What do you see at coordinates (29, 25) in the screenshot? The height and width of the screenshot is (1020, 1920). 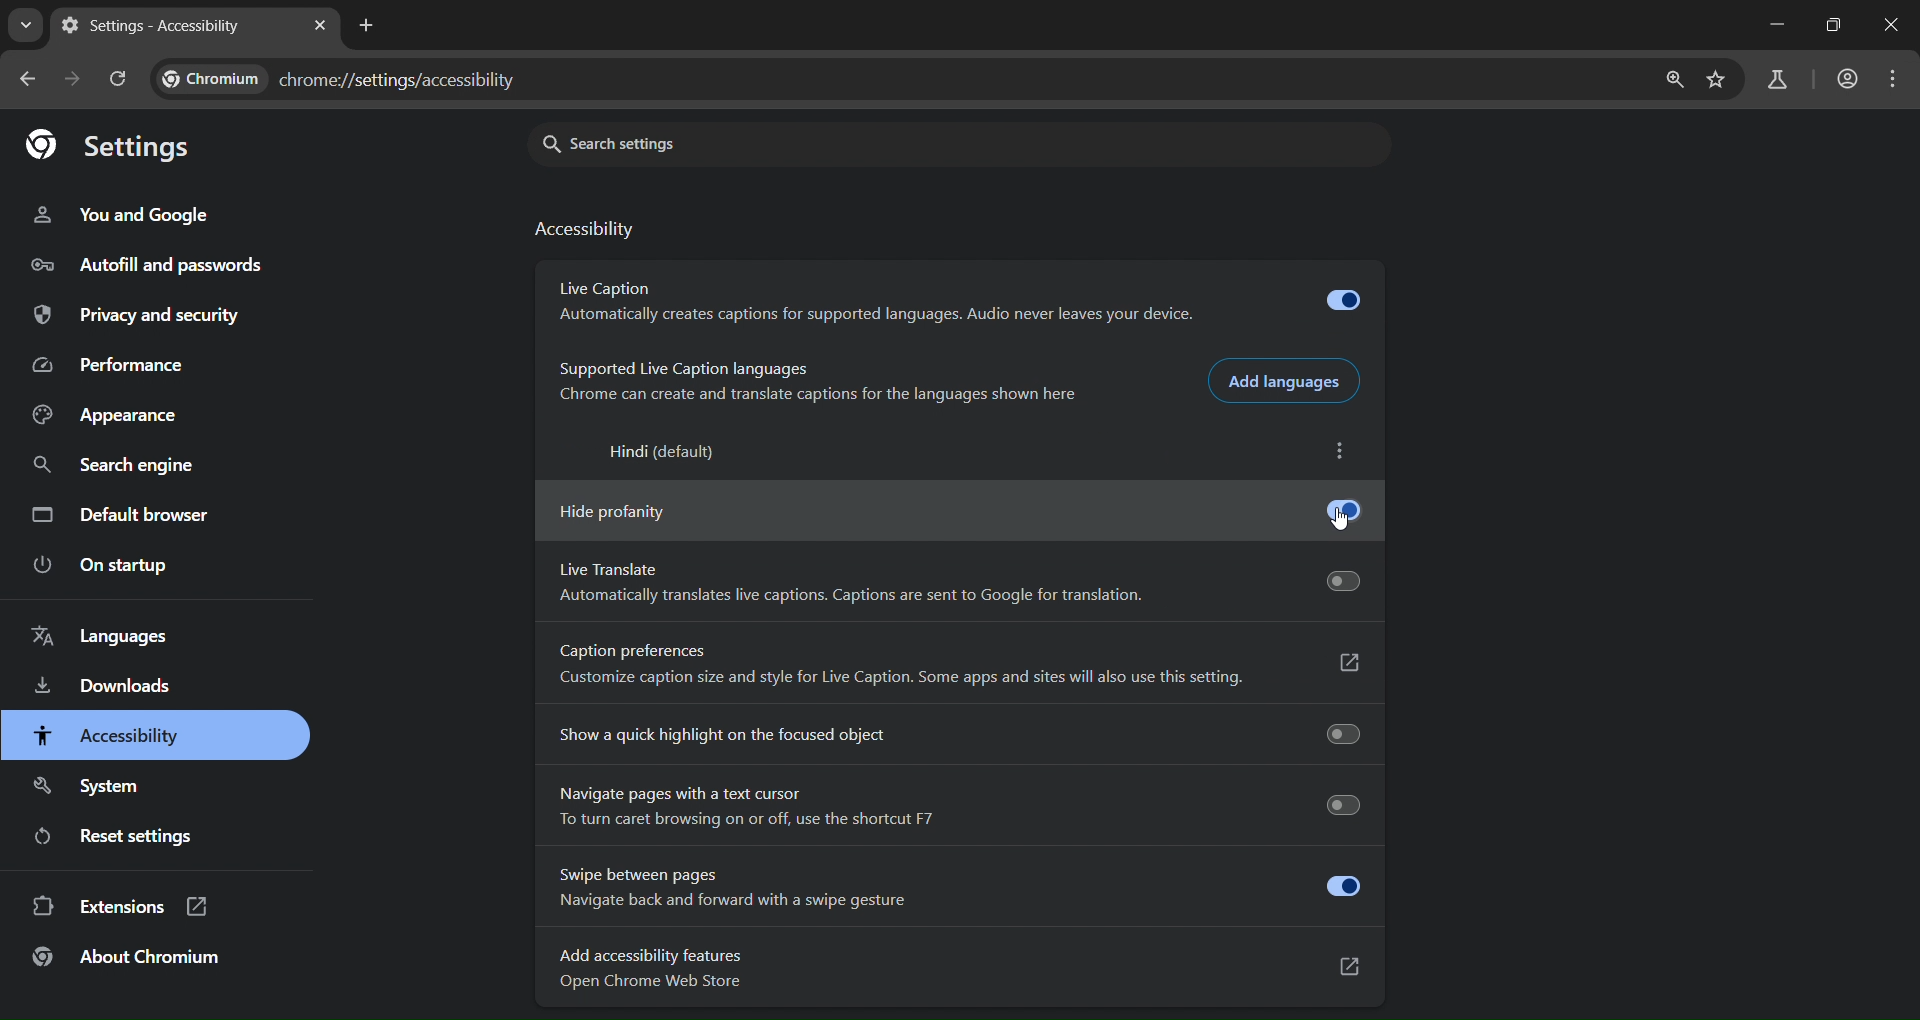 I see `search tabs` at bounding box center [29, 25].